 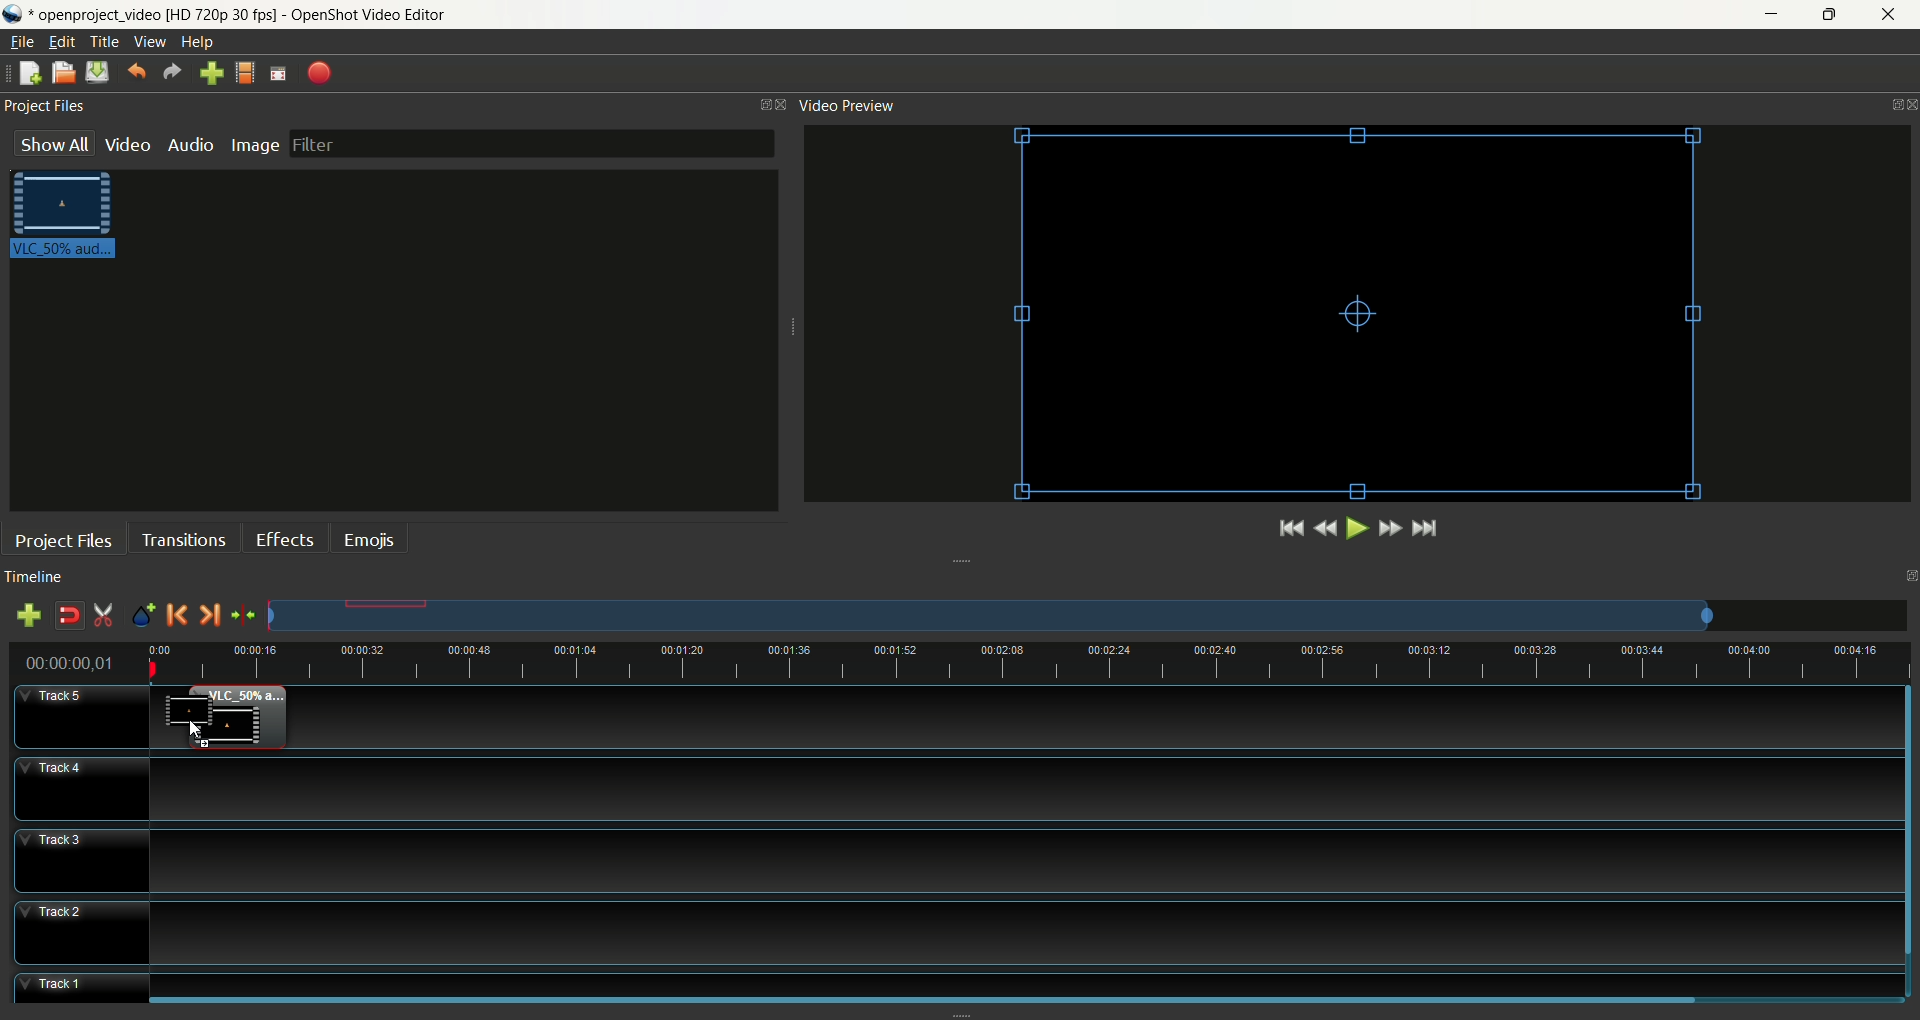 What do you see at coordinates (68, 616) in the screenshot?
I see `disable snapping` at bounding box center [68, 616].